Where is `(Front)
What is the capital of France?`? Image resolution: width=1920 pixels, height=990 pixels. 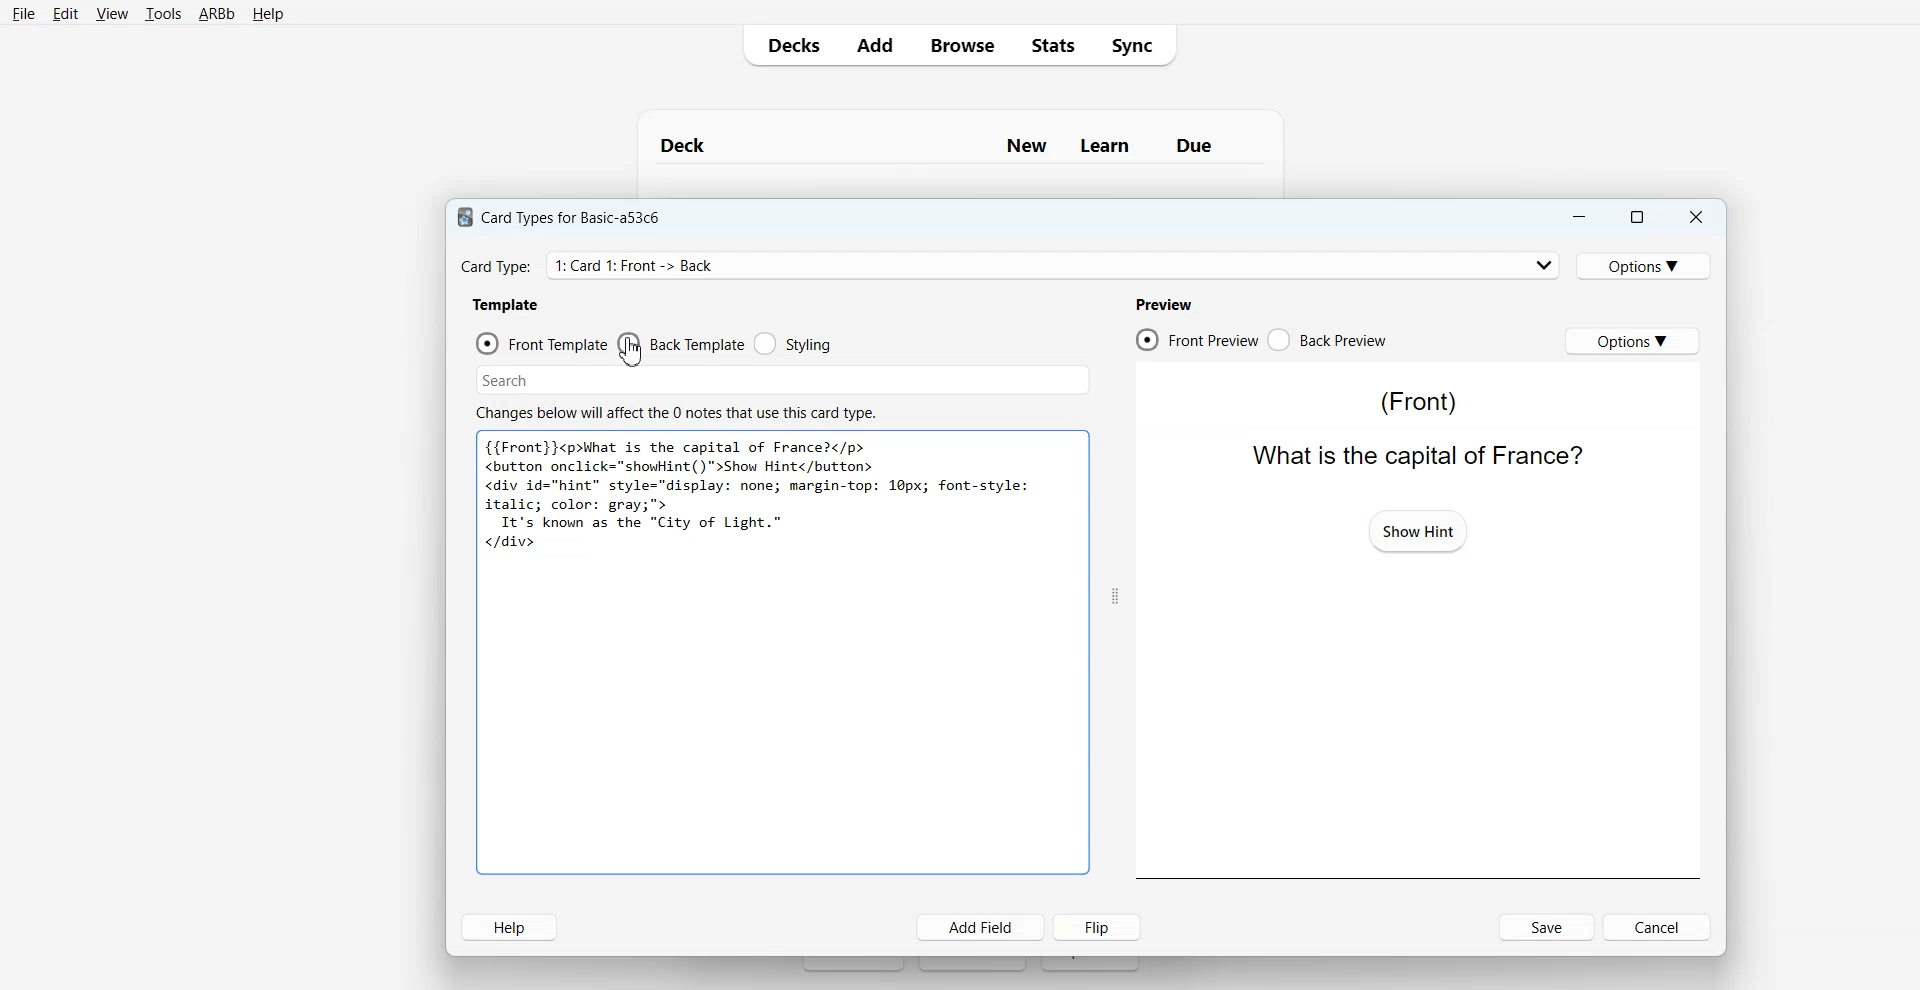
(Front)
What is the capital of France? is located at coordinates (1413, 429).